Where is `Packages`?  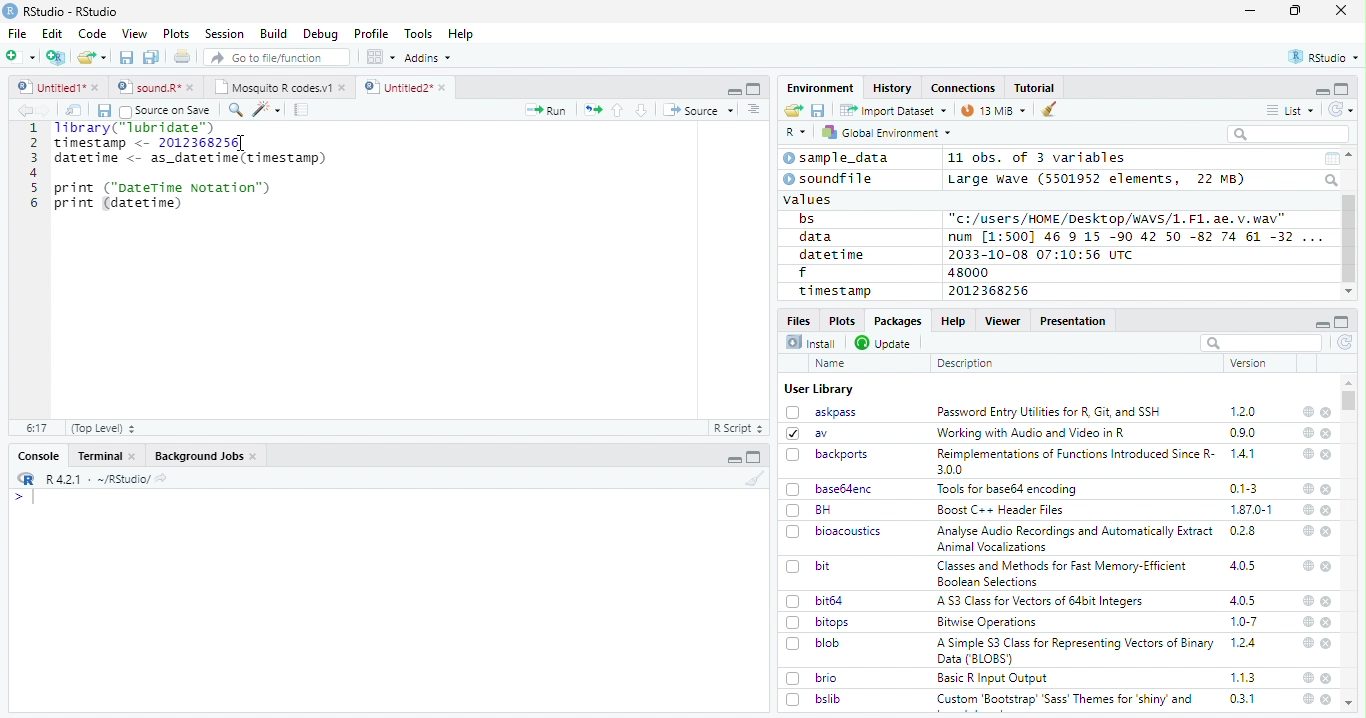
Packages is located at coordinates (896, 321).